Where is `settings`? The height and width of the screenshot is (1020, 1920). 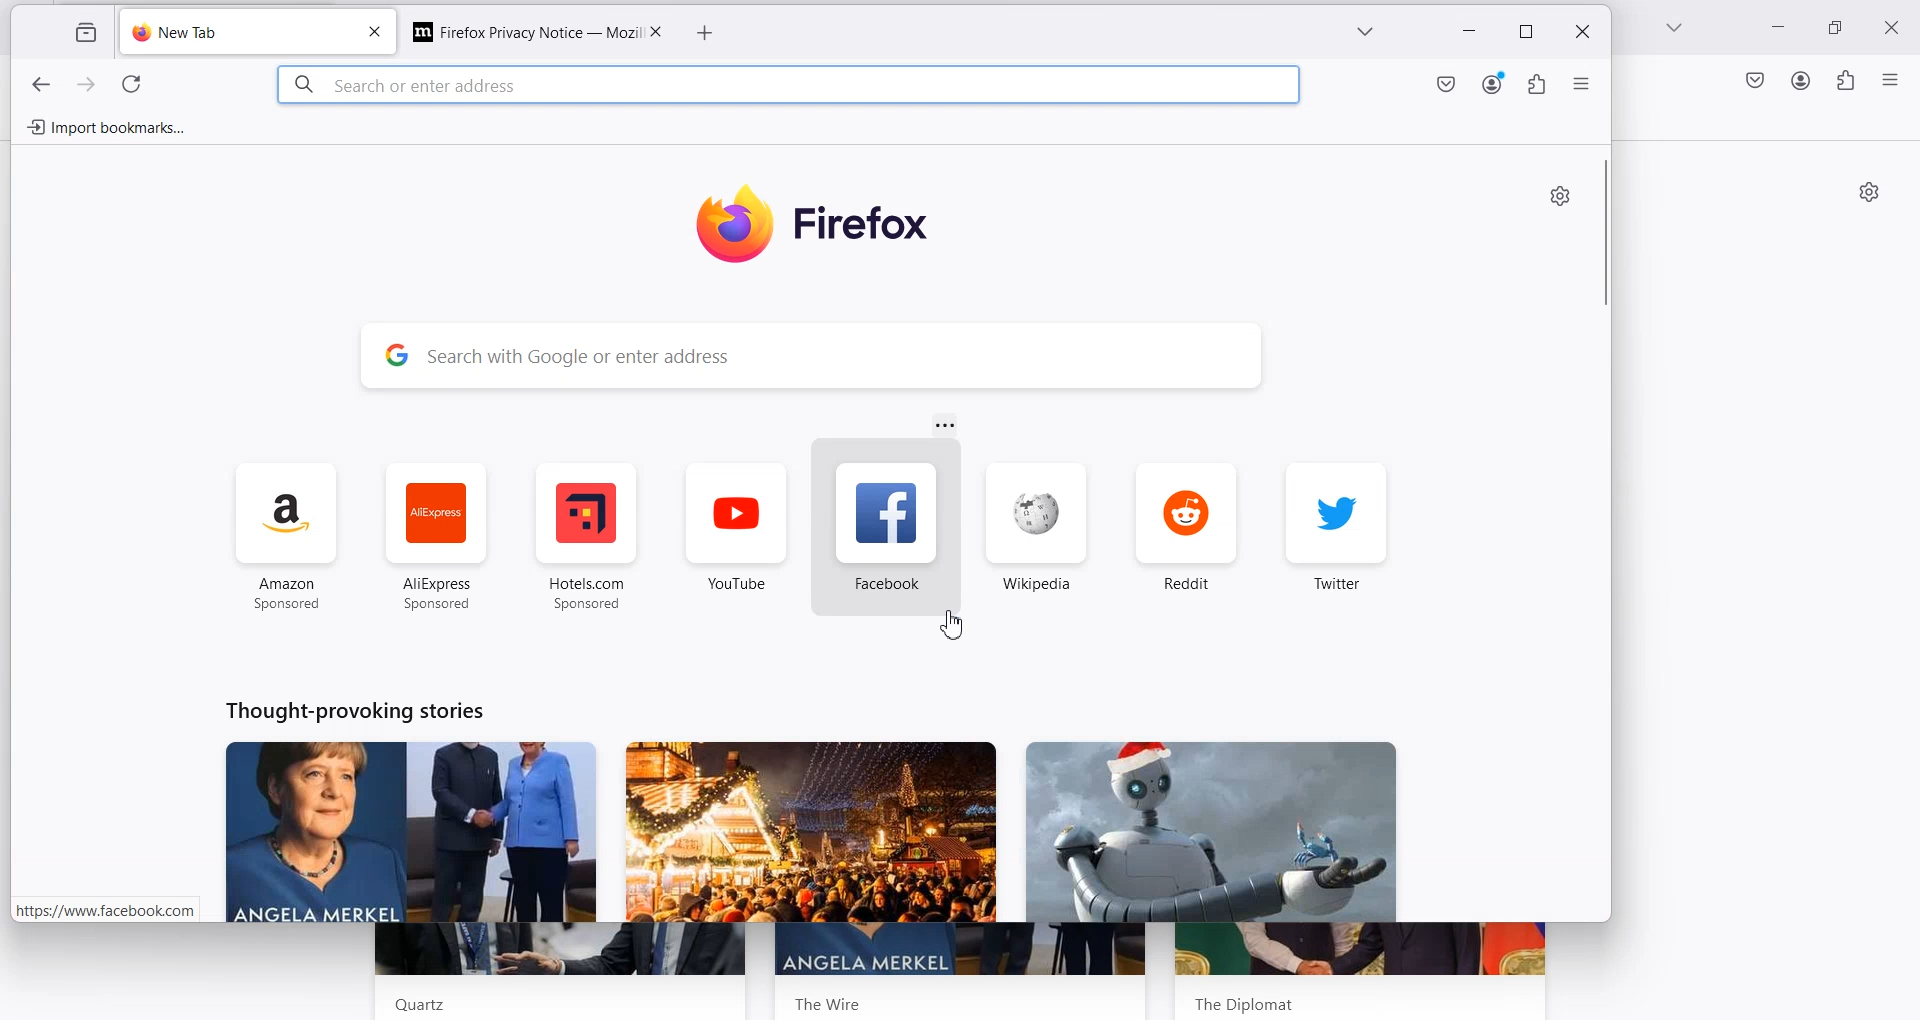
settings is located at coordinates (1874, 196).